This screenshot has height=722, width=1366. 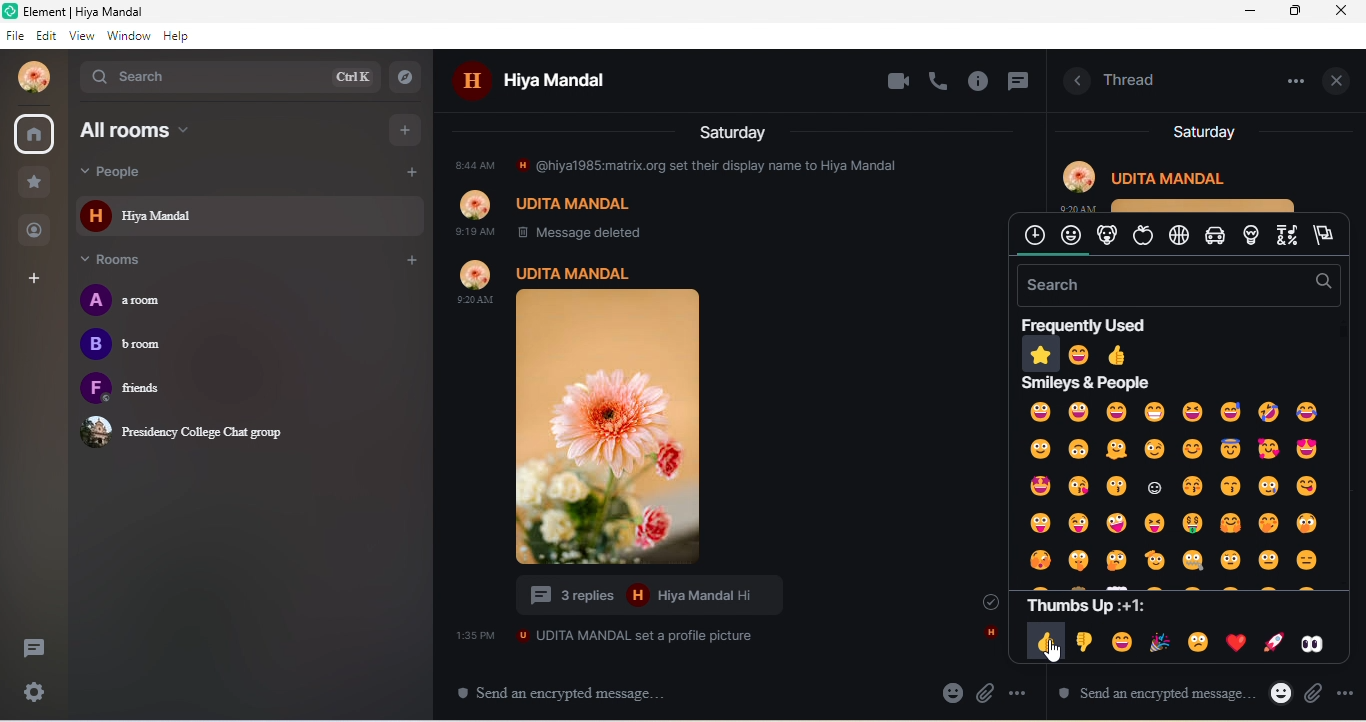 What do you see at coordinates (123, 261) in the screenshot?
I see `rooms` at bounding box center [123, 261].